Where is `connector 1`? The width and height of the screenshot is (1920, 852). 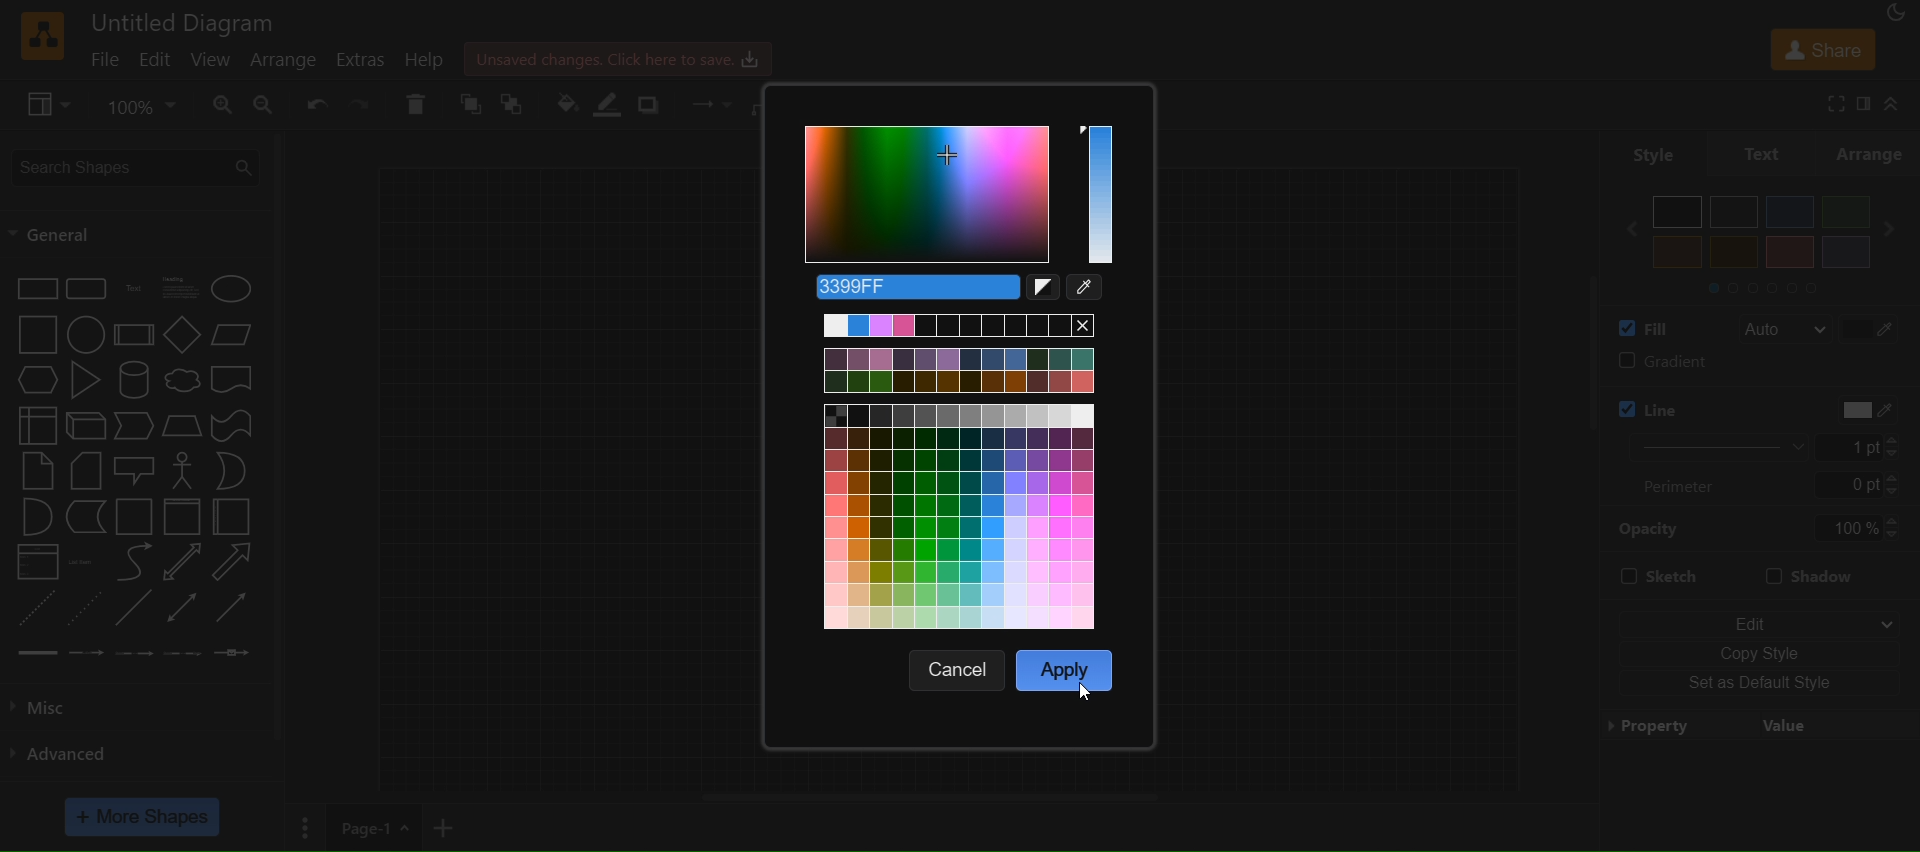 connector 1 is located at coordinates (35, 652).